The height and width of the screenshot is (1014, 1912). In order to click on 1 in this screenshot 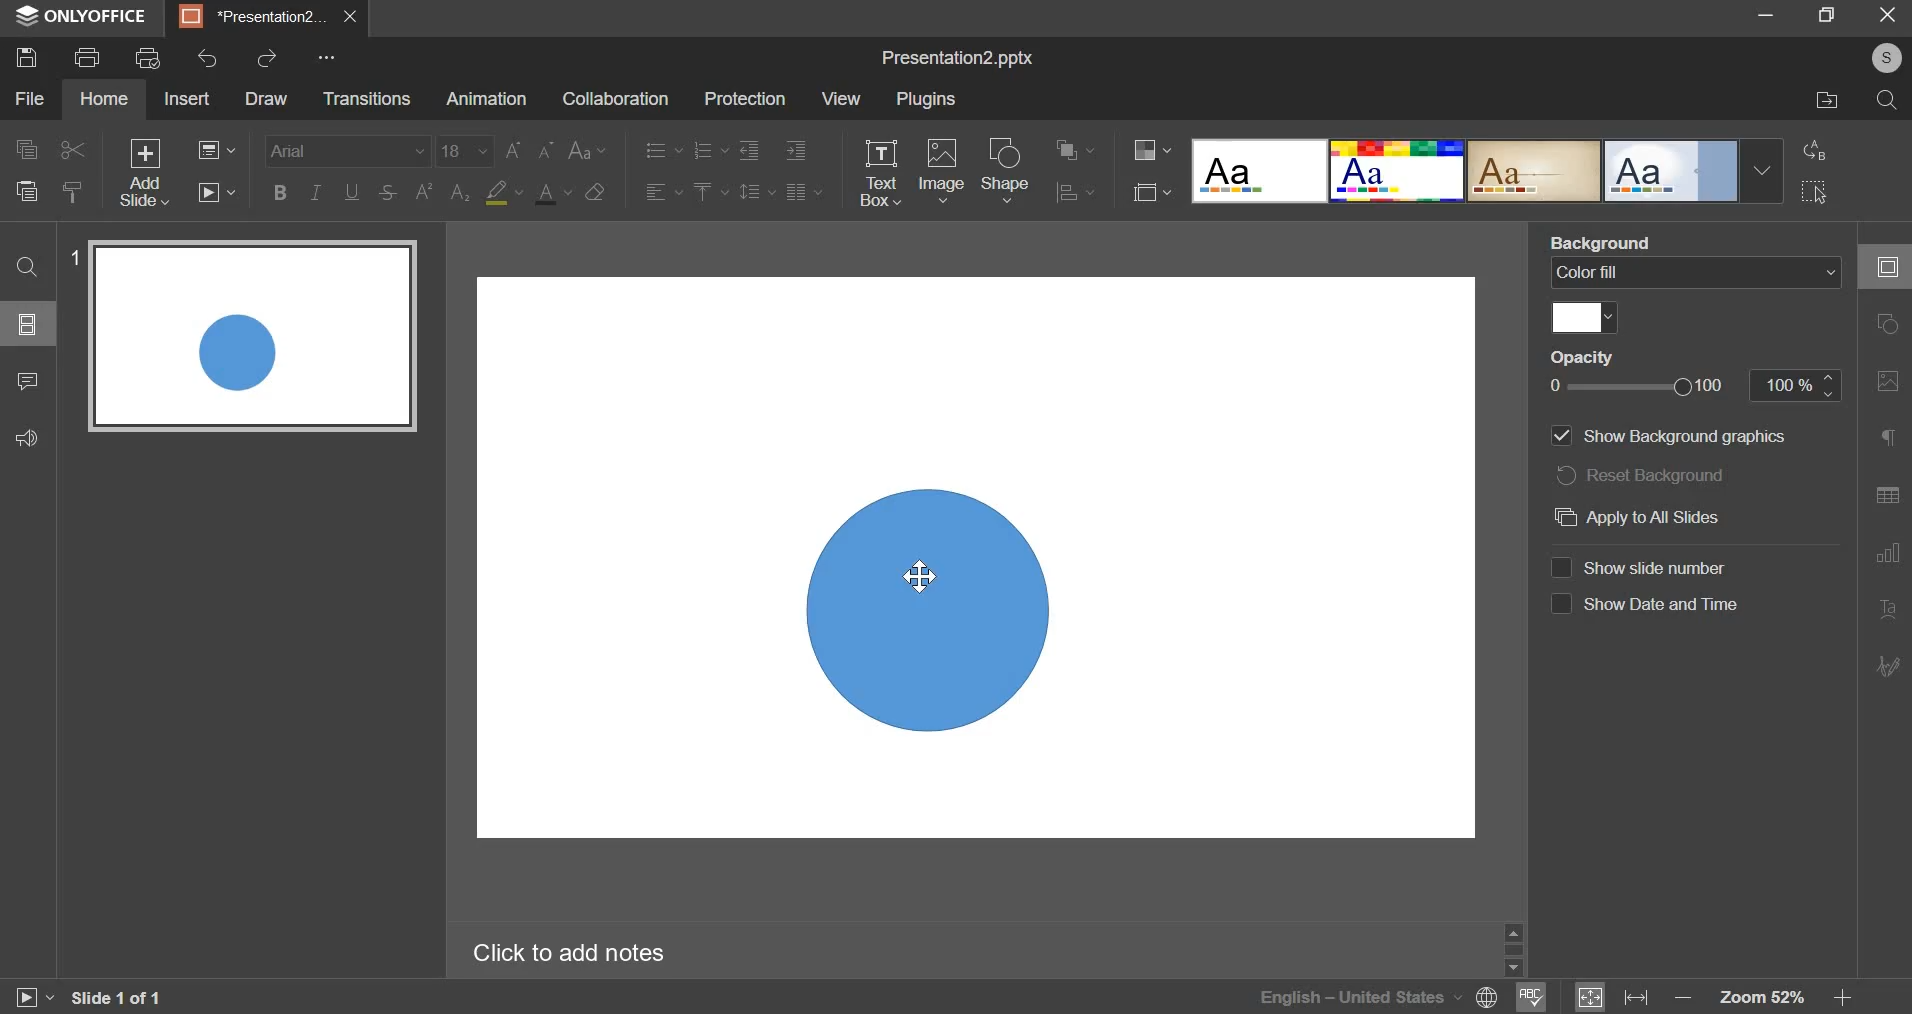, I will do `click(74, 256)`.